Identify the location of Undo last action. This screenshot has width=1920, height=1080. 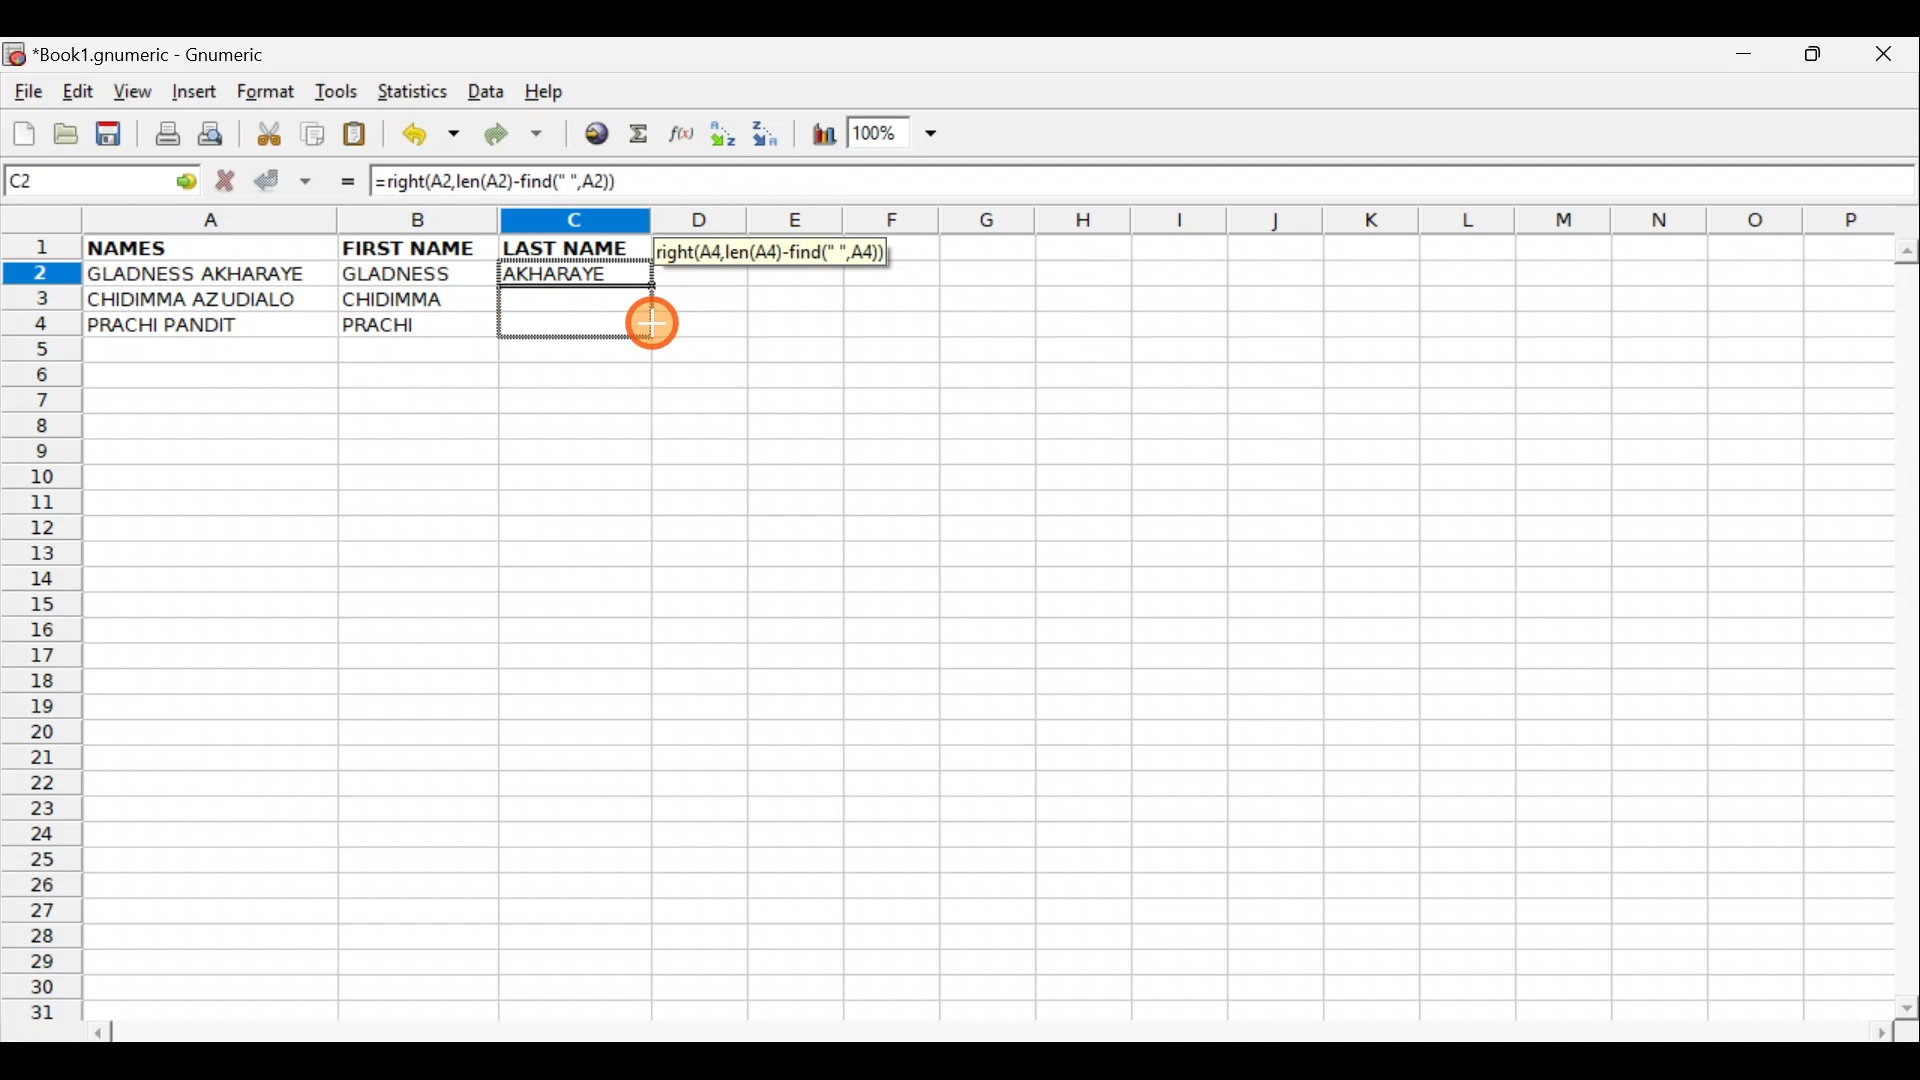
(433, 137).